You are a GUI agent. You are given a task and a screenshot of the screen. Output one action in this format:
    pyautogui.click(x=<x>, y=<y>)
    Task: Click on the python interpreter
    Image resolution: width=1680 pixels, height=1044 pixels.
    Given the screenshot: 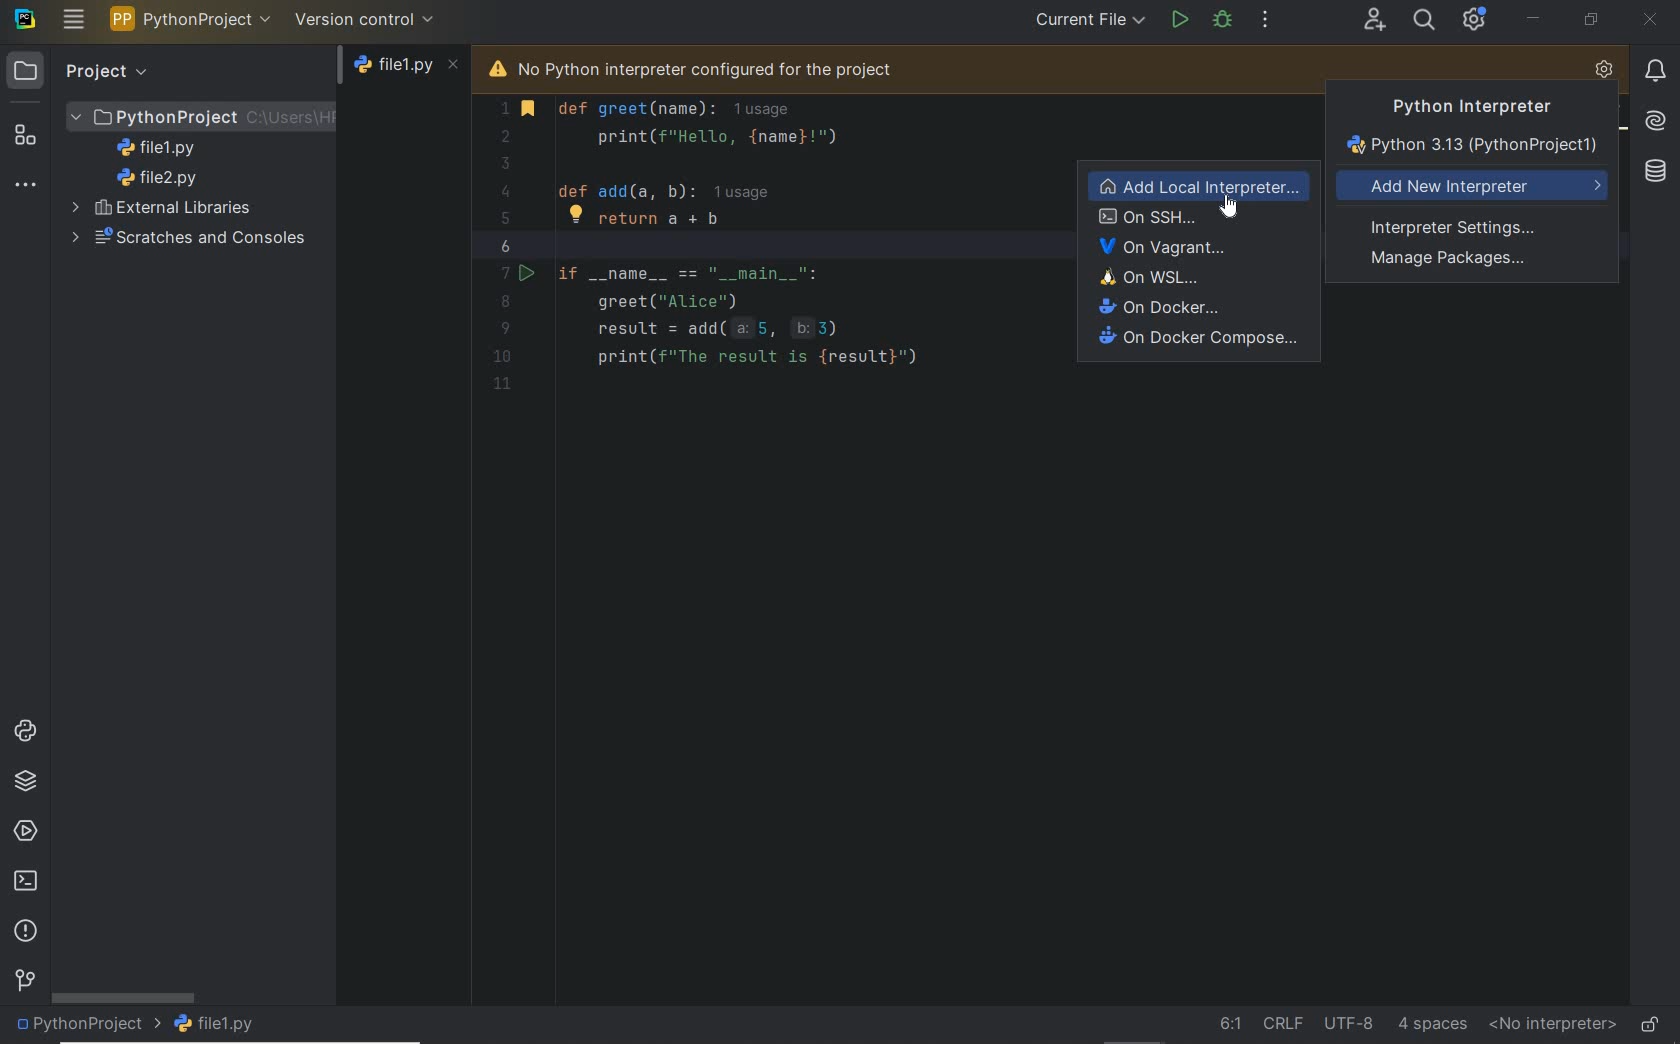 What is the action you would take?
    pyautogui.click(x=1604, y=71)
    